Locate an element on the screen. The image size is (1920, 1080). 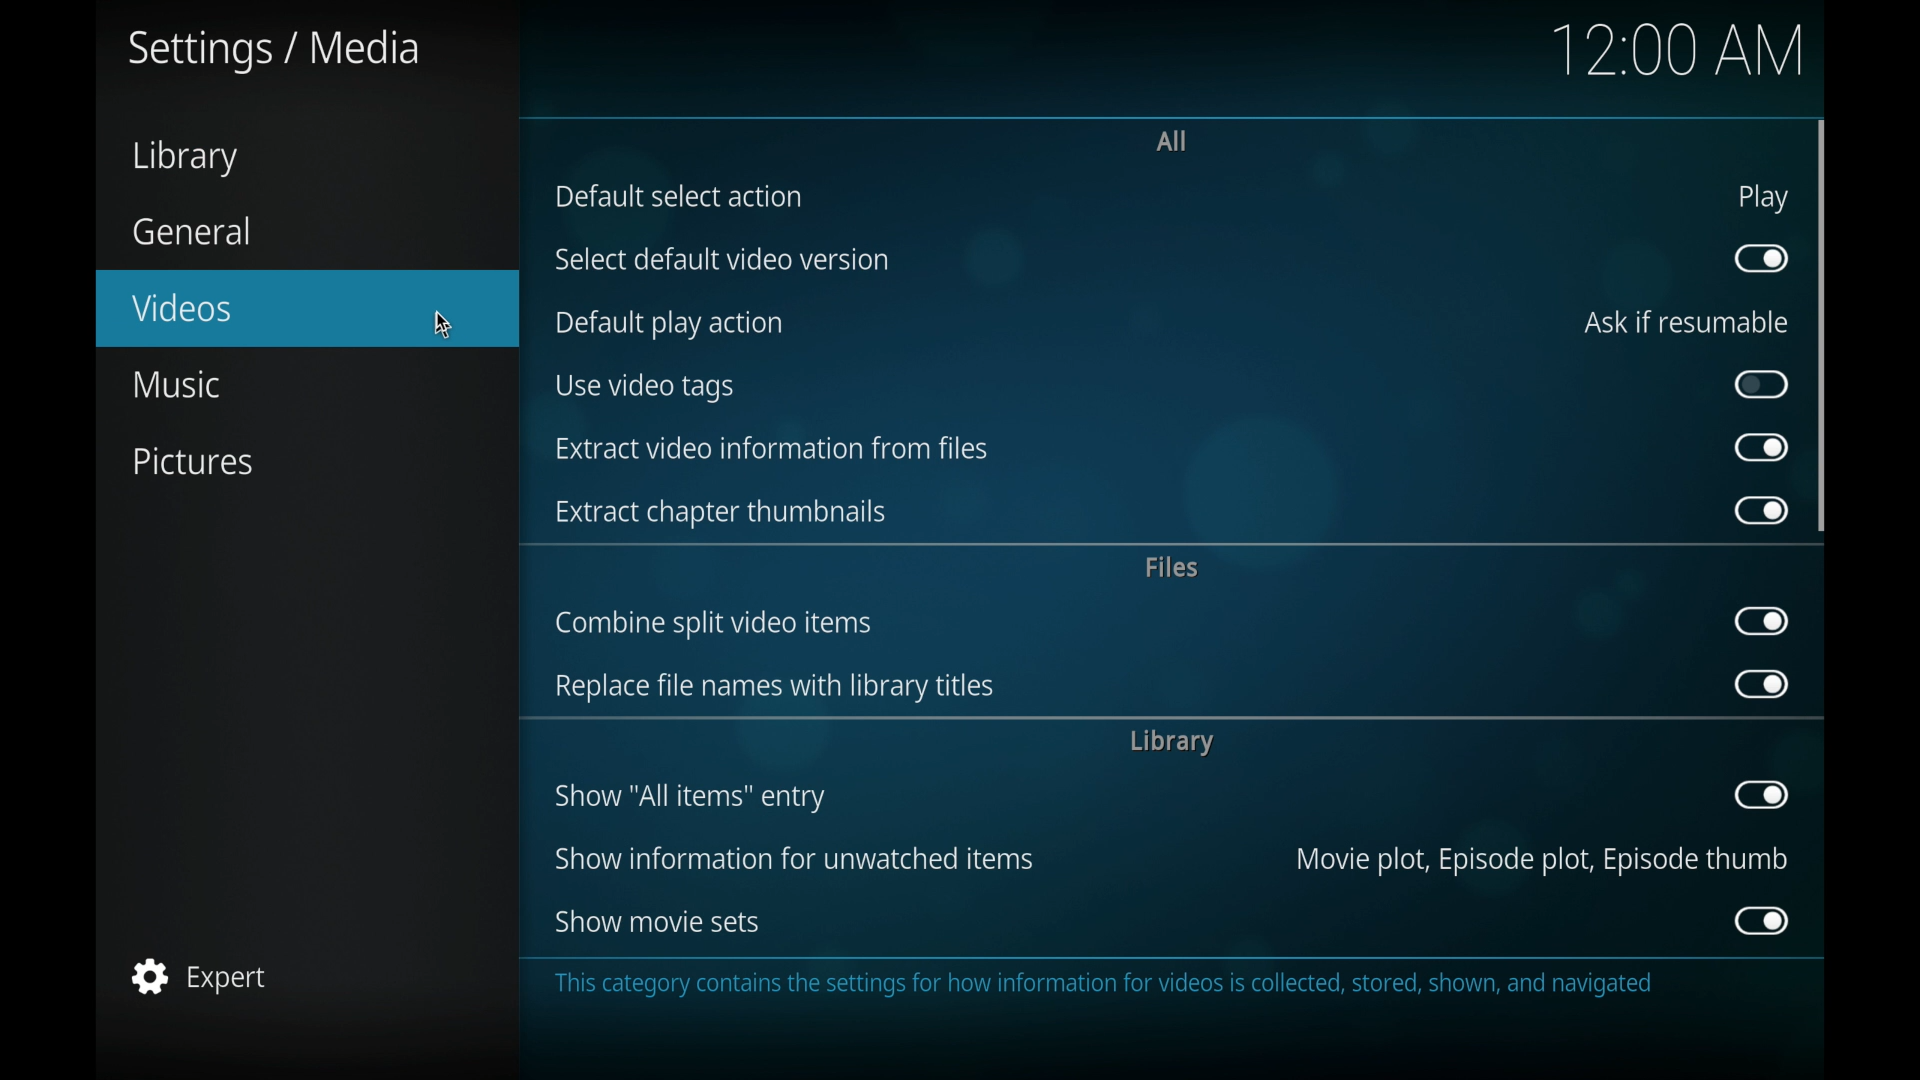
cursor is located at coordinates (444, 325).